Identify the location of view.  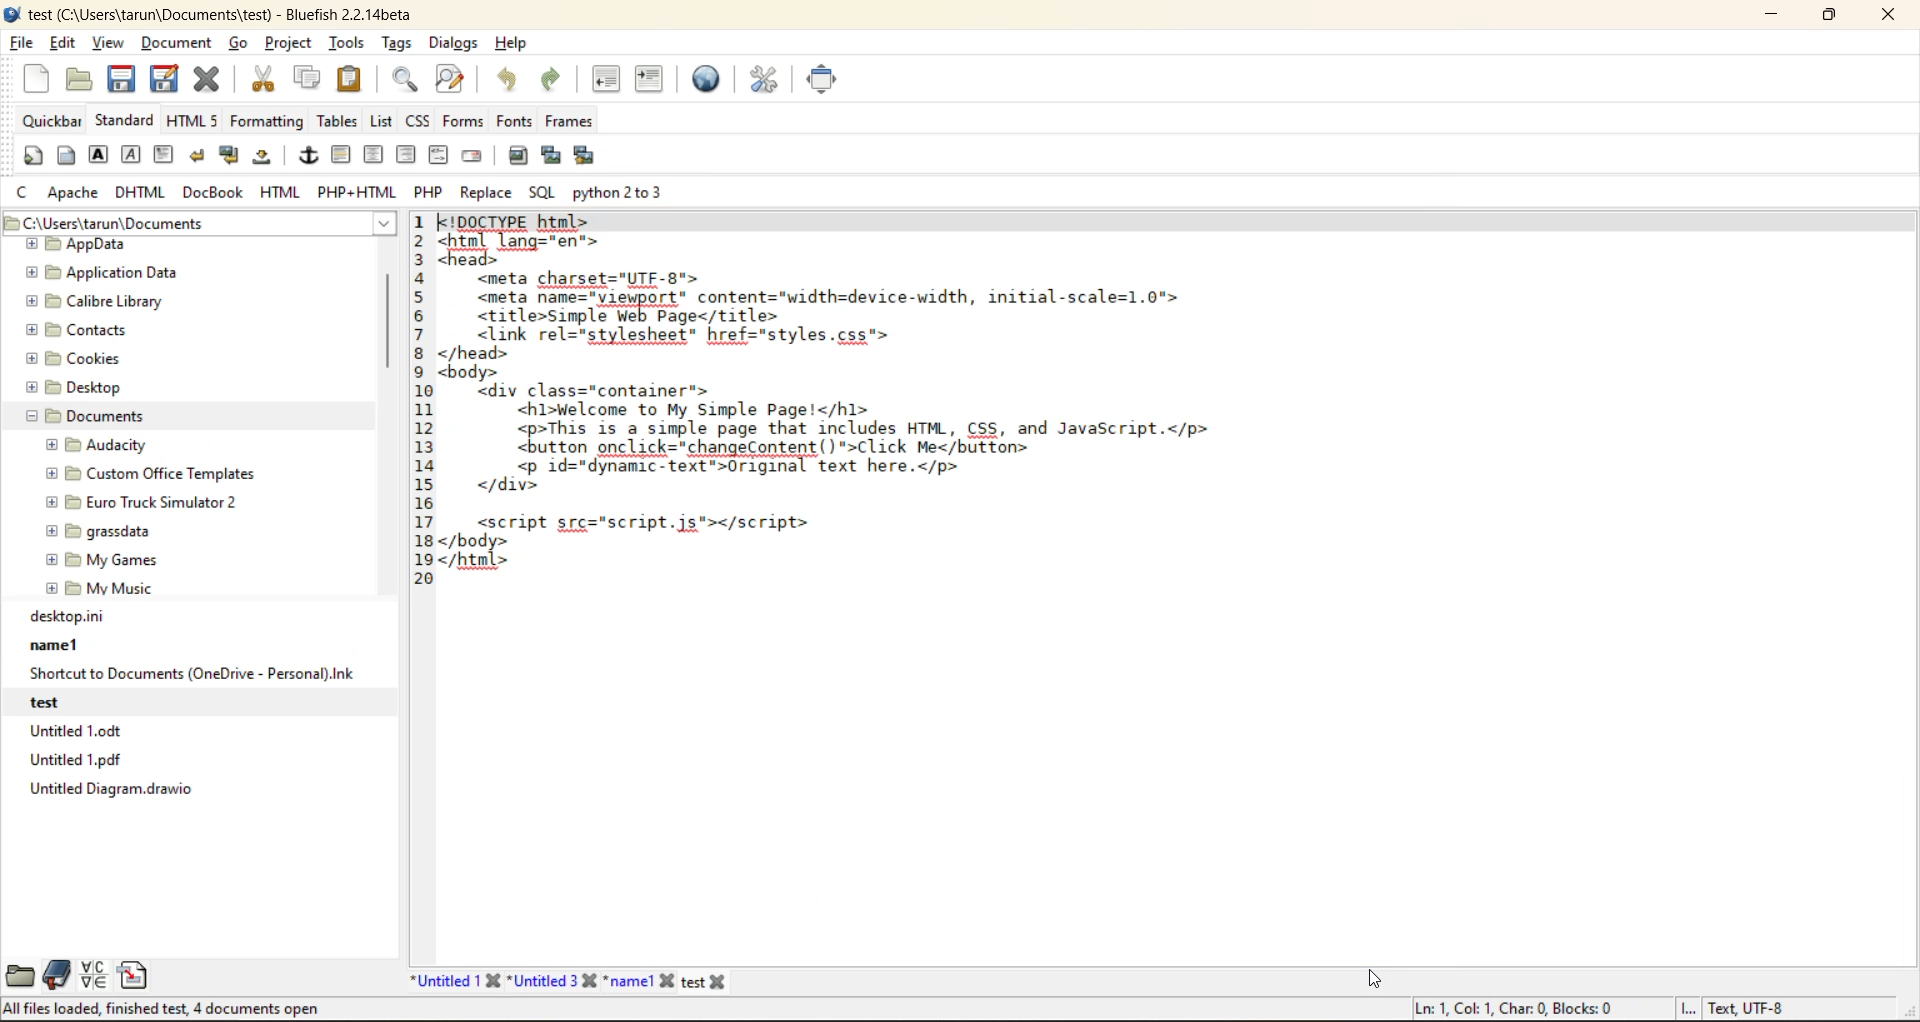
(109, 45).